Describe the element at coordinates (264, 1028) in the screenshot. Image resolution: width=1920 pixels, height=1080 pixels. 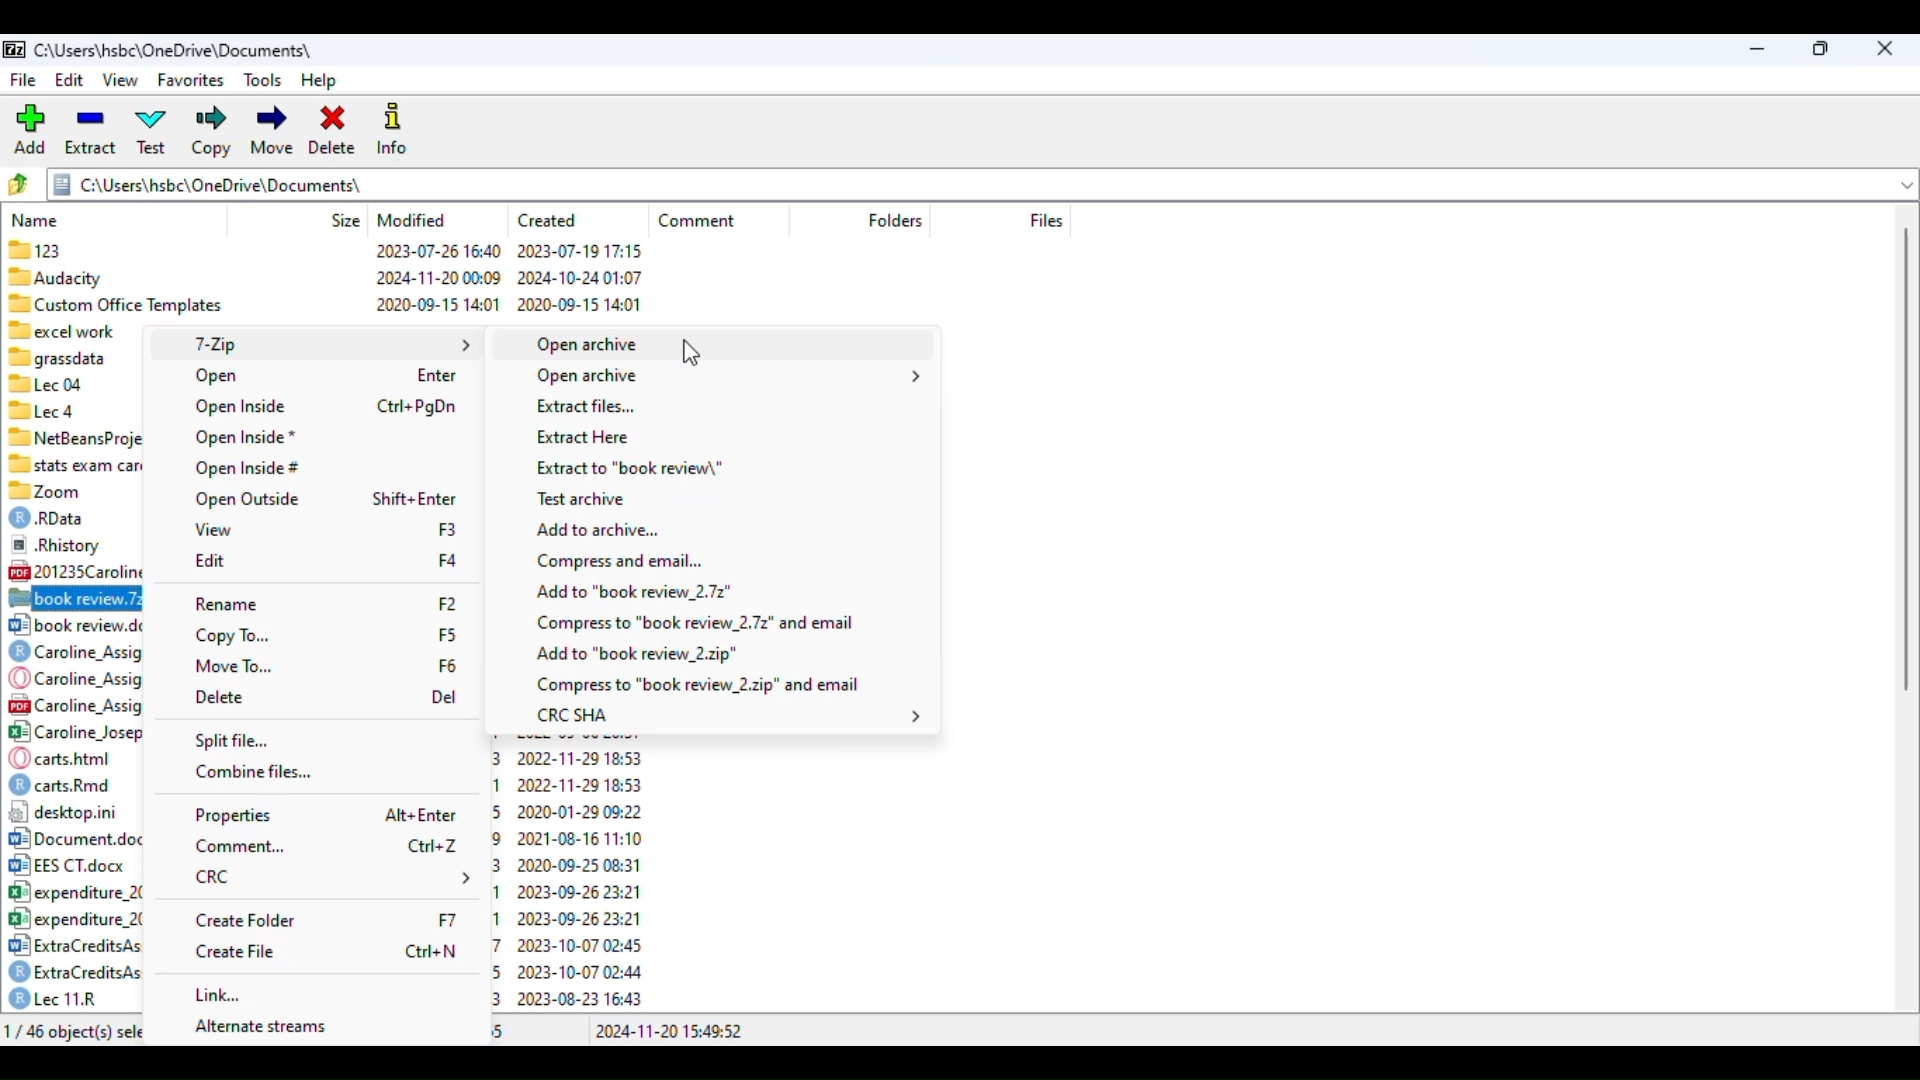
I see `alternate streams` at that location.